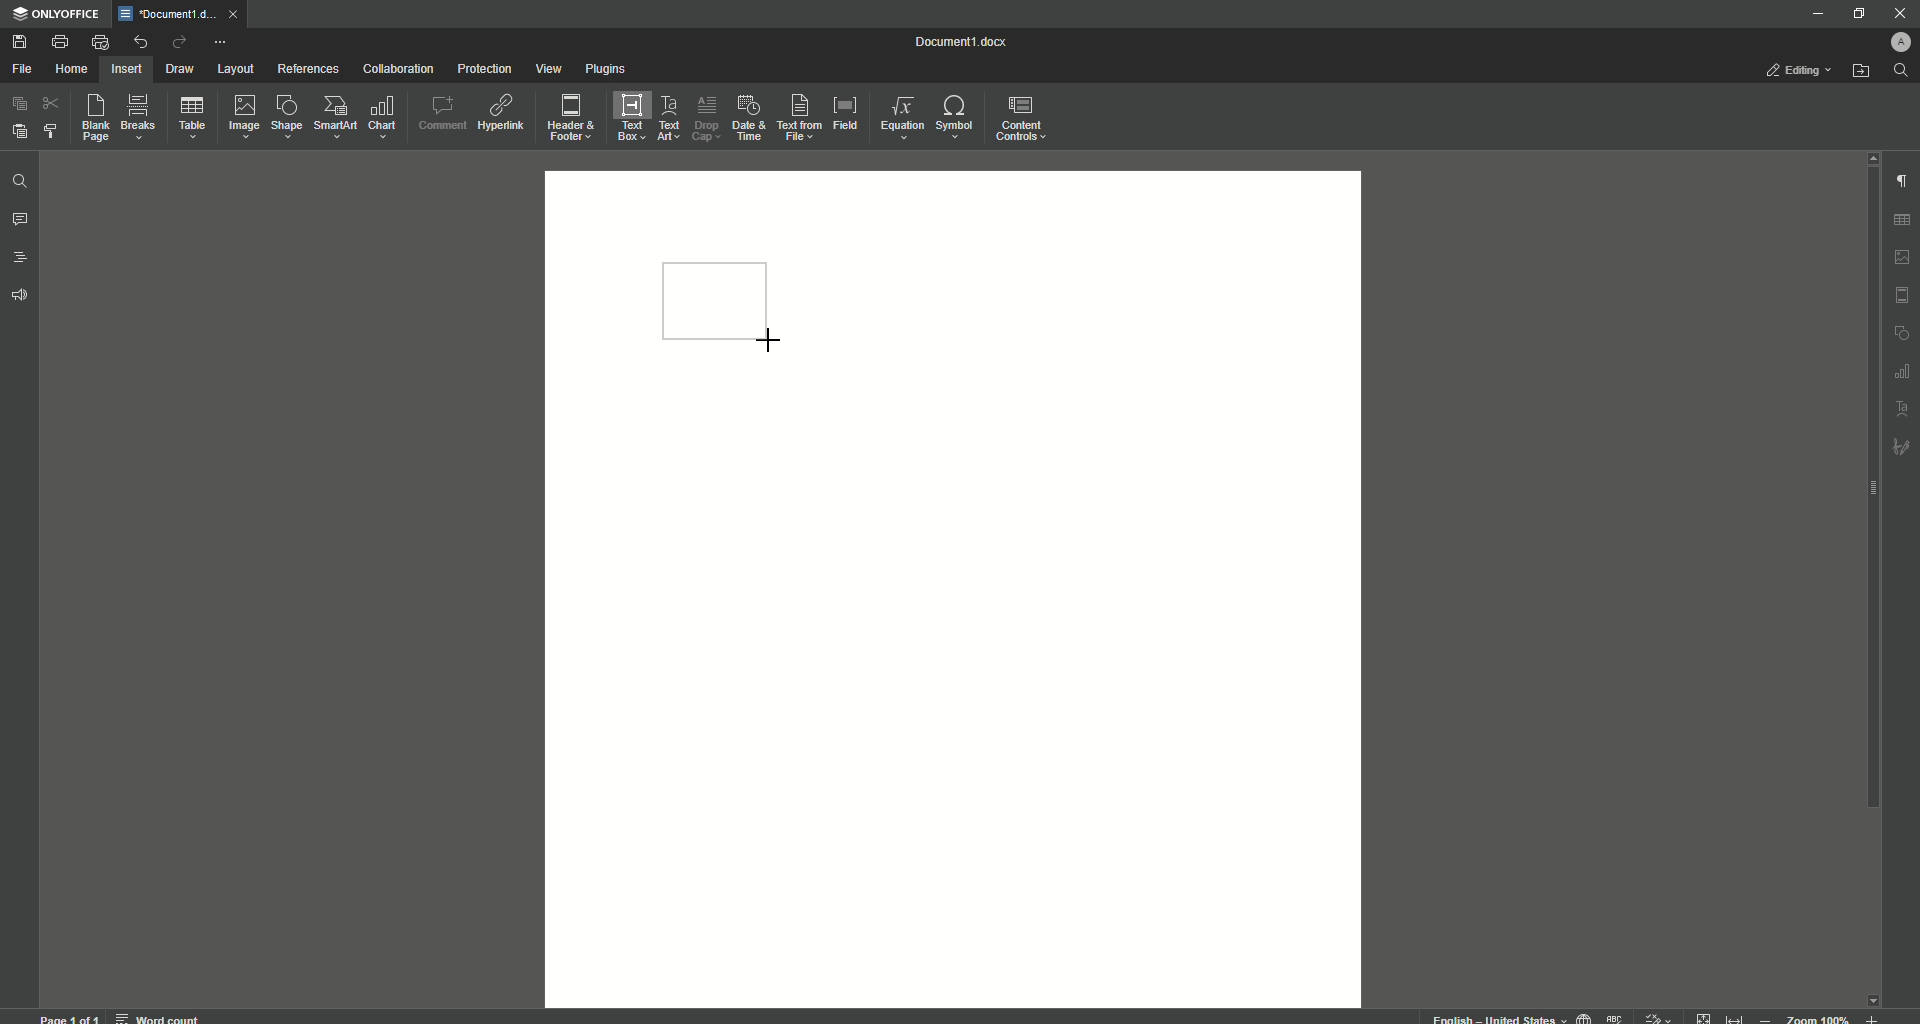 This screenshot has width=1920, height=1024. Describe the element at coordinates (1490, 1017) in the screenshot. I see `text language` at that location.